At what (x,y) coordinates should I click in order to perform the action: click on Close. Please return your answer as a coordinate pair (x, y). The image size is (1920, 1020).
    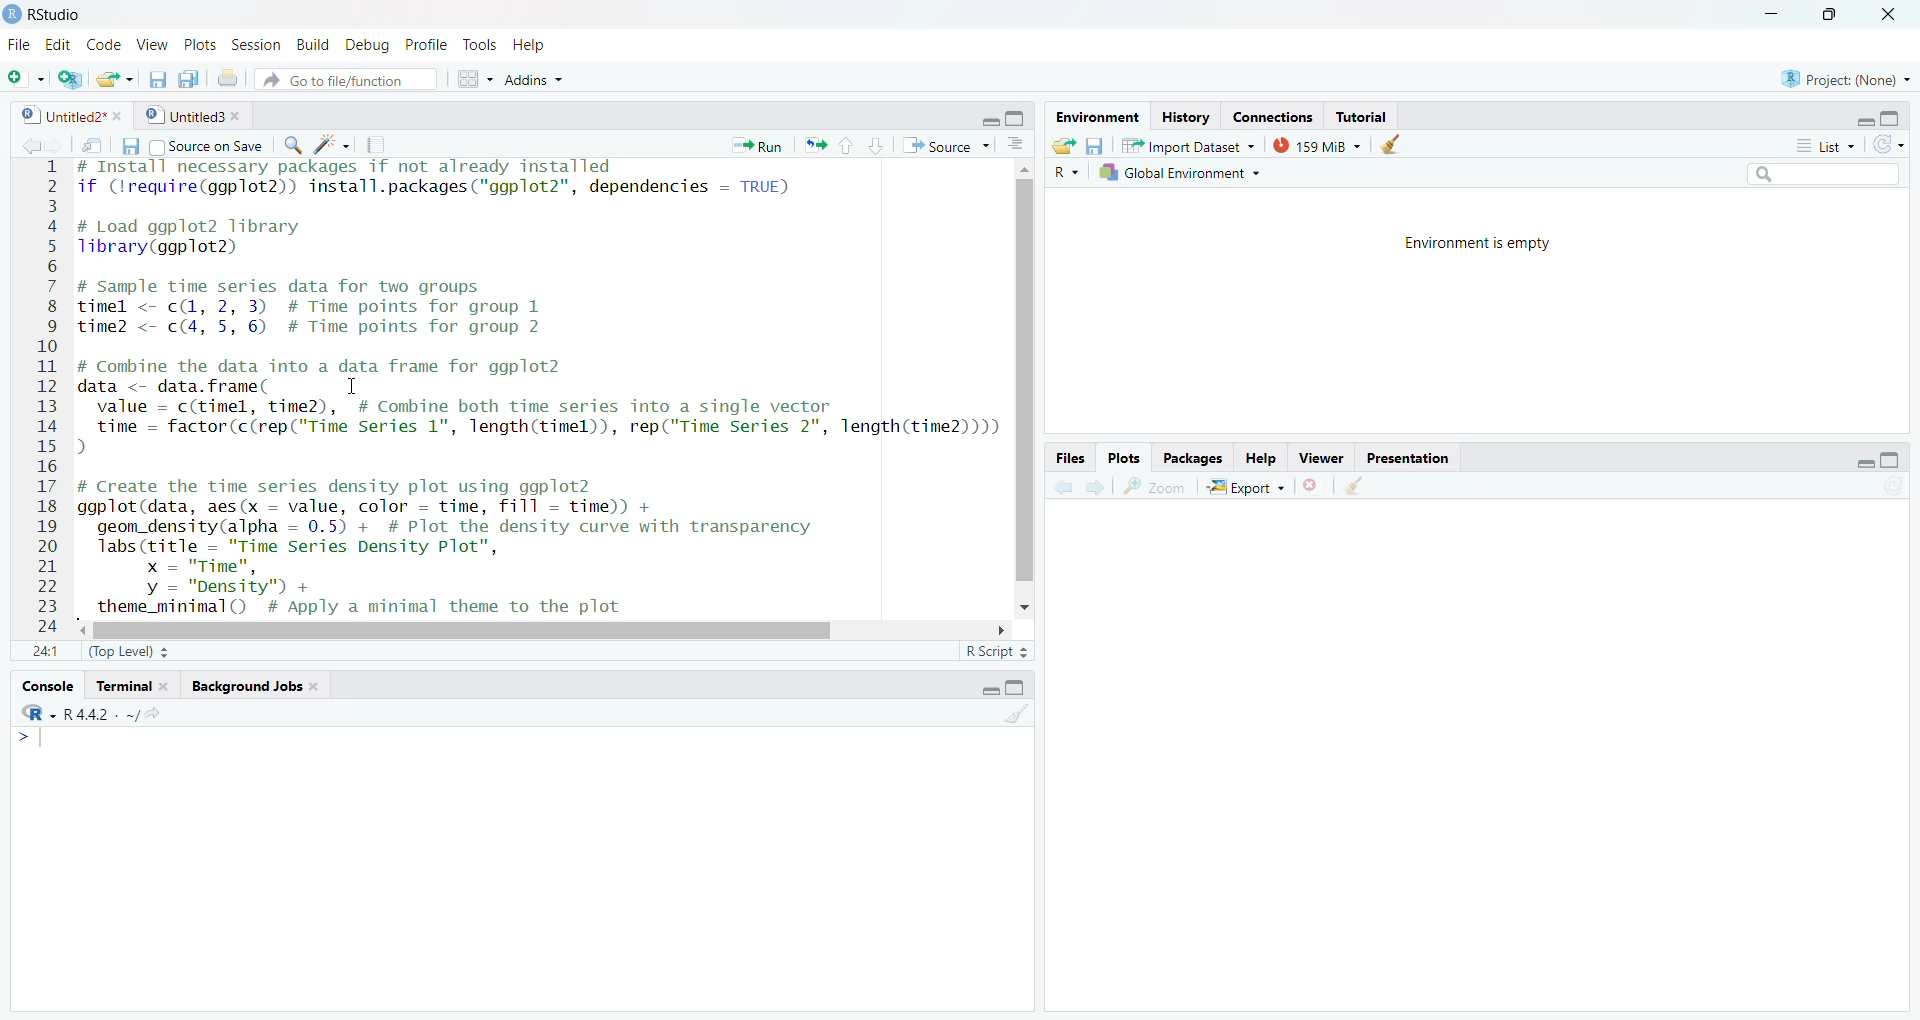
    Looking at the image, I should click on (1888, 17).